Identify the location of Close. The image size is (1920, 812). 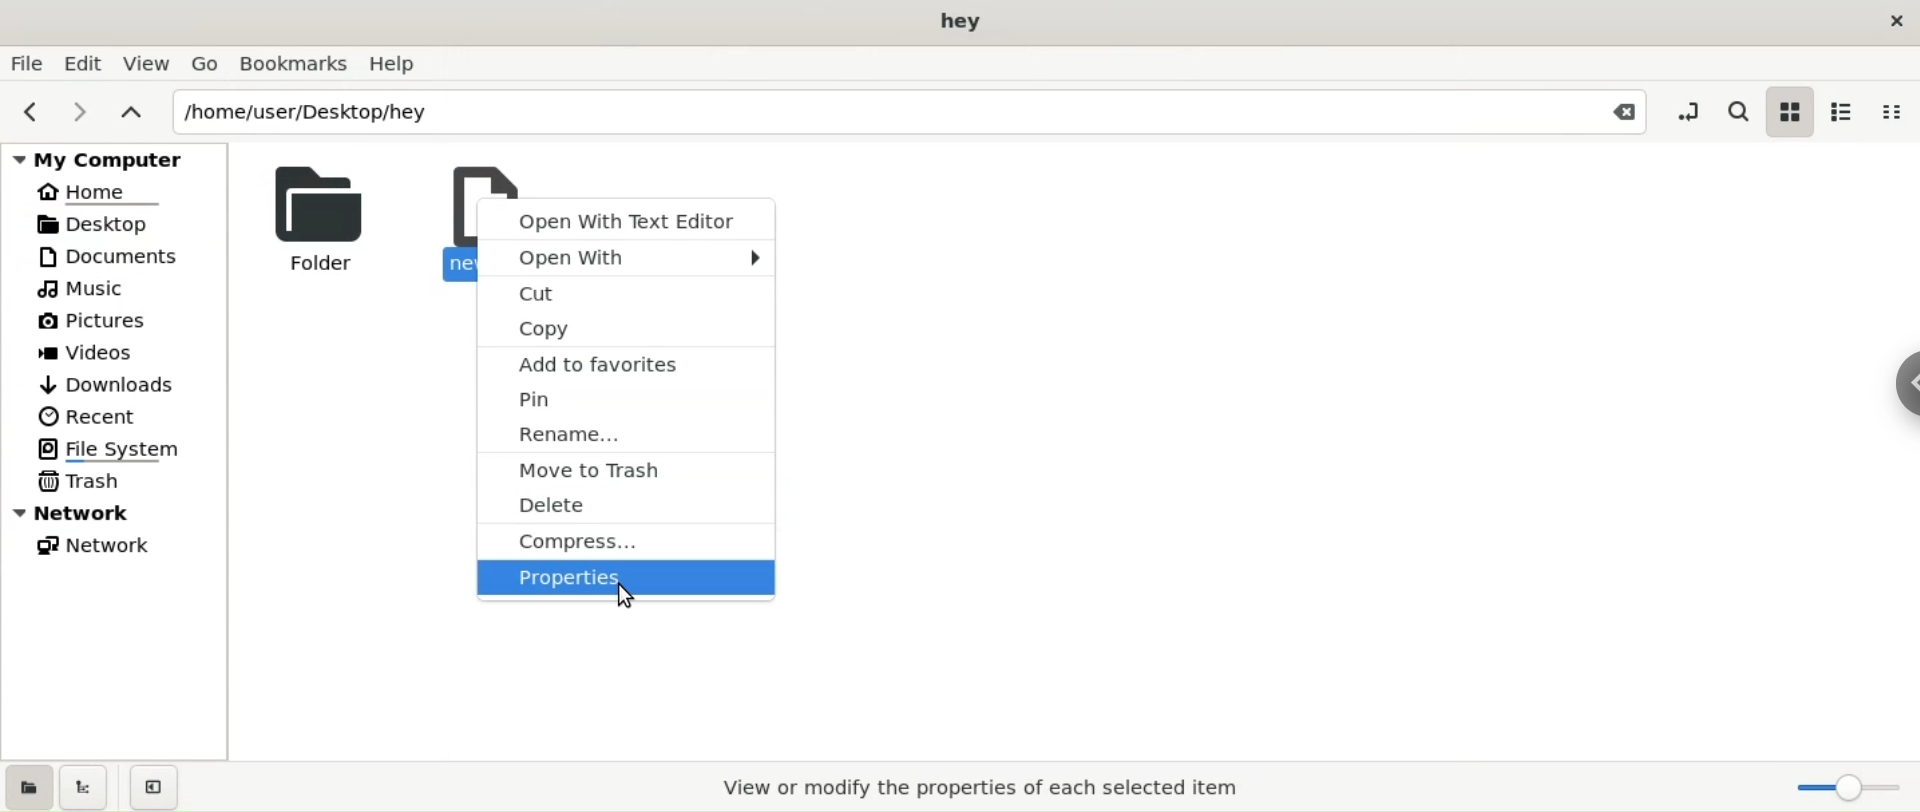
(1606, 115).